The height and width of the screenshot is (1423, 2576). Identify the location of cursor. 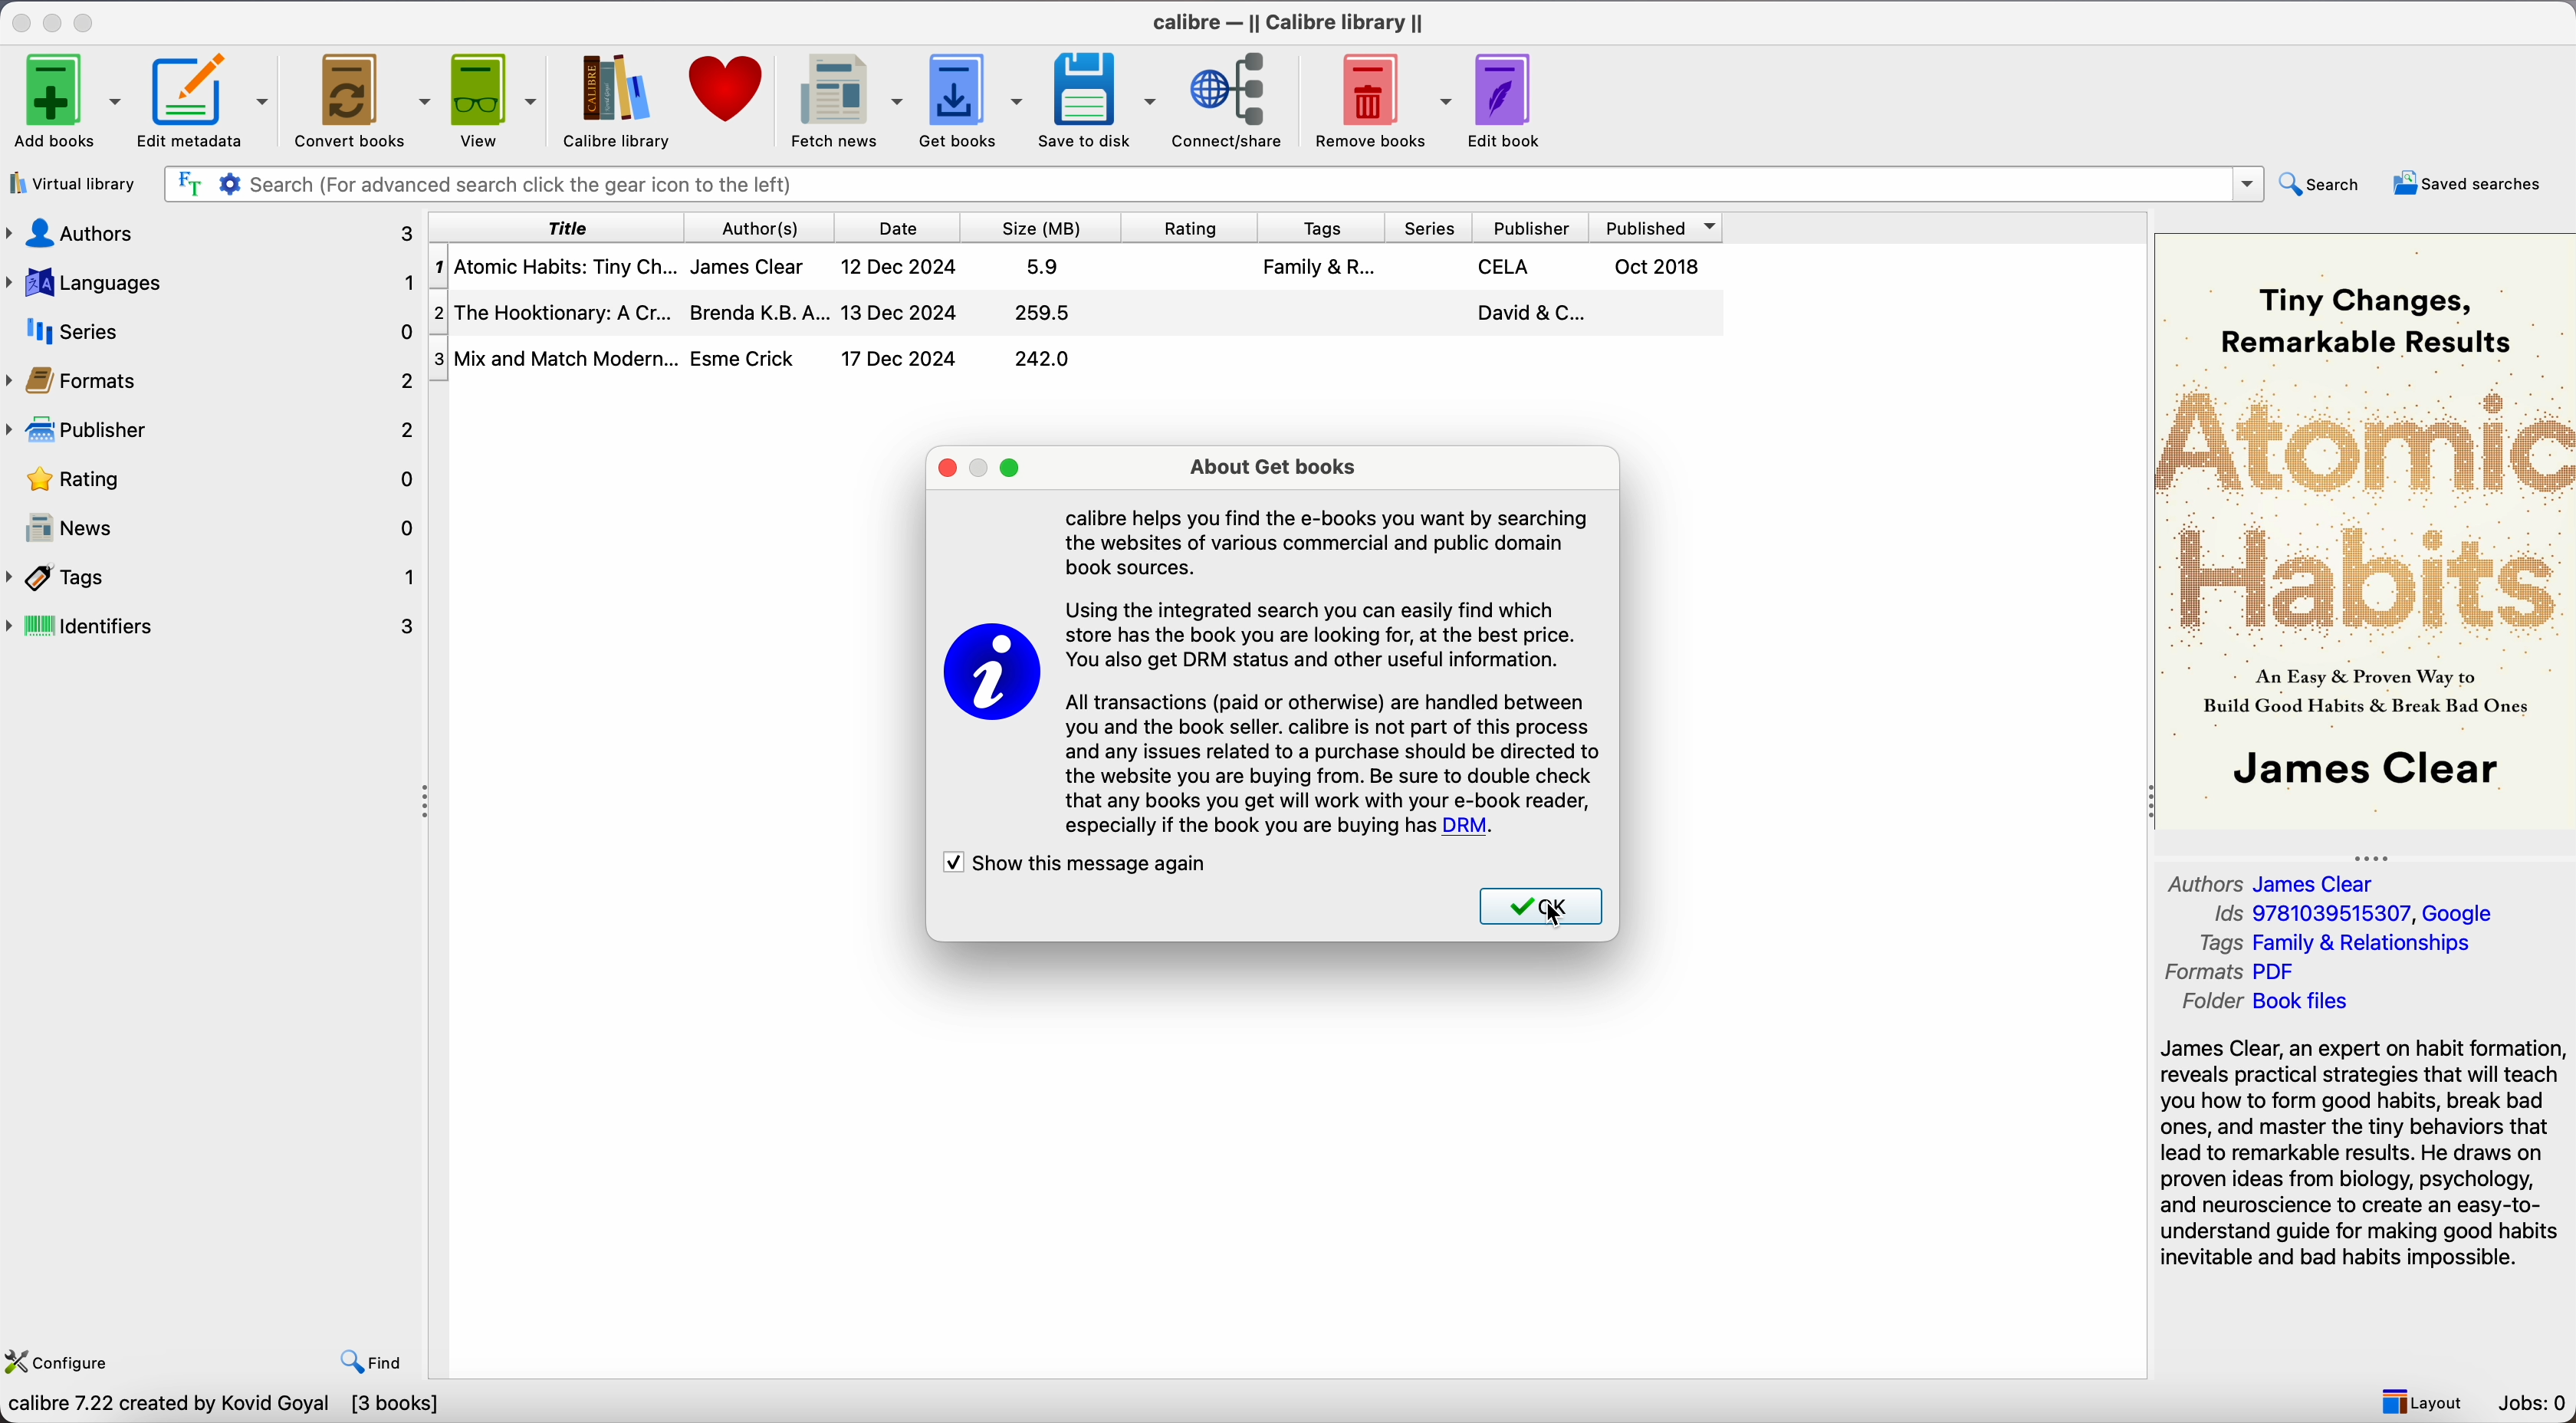
(1553, 915).